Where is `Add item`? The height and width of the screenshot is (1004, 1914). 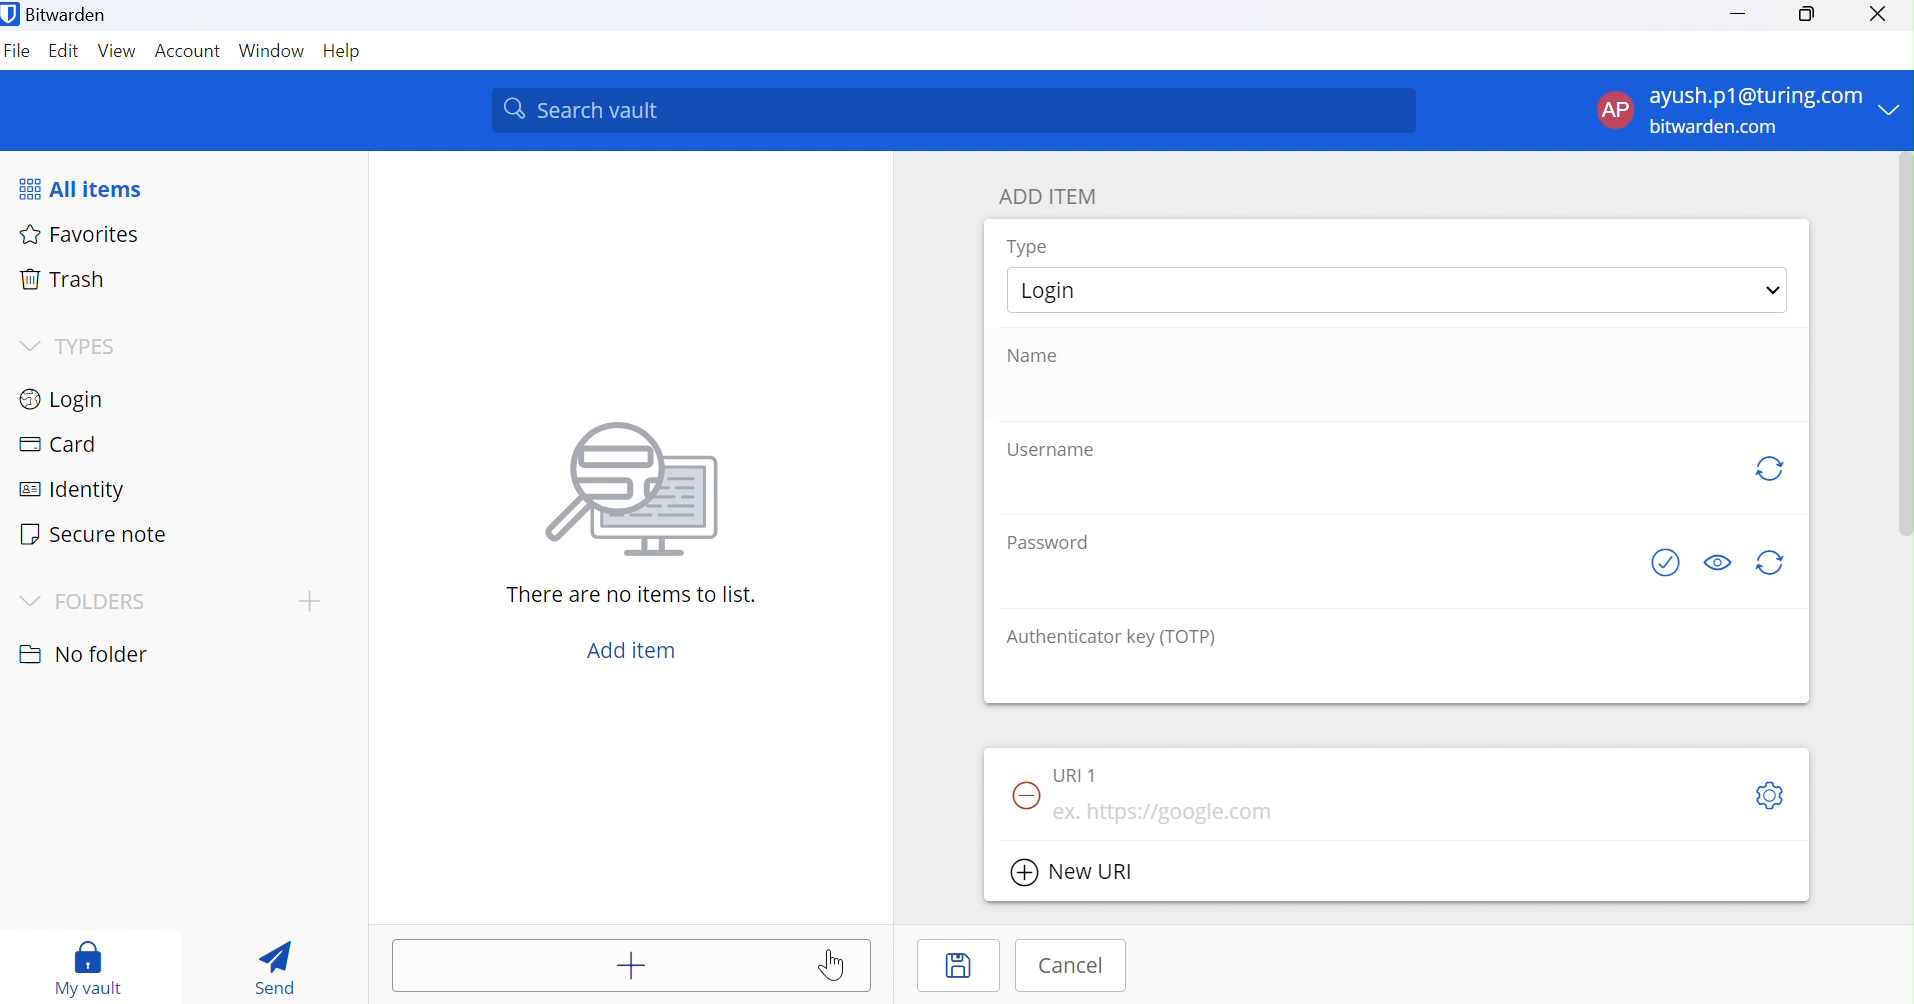
Add item is located at coordinates (630, 650).